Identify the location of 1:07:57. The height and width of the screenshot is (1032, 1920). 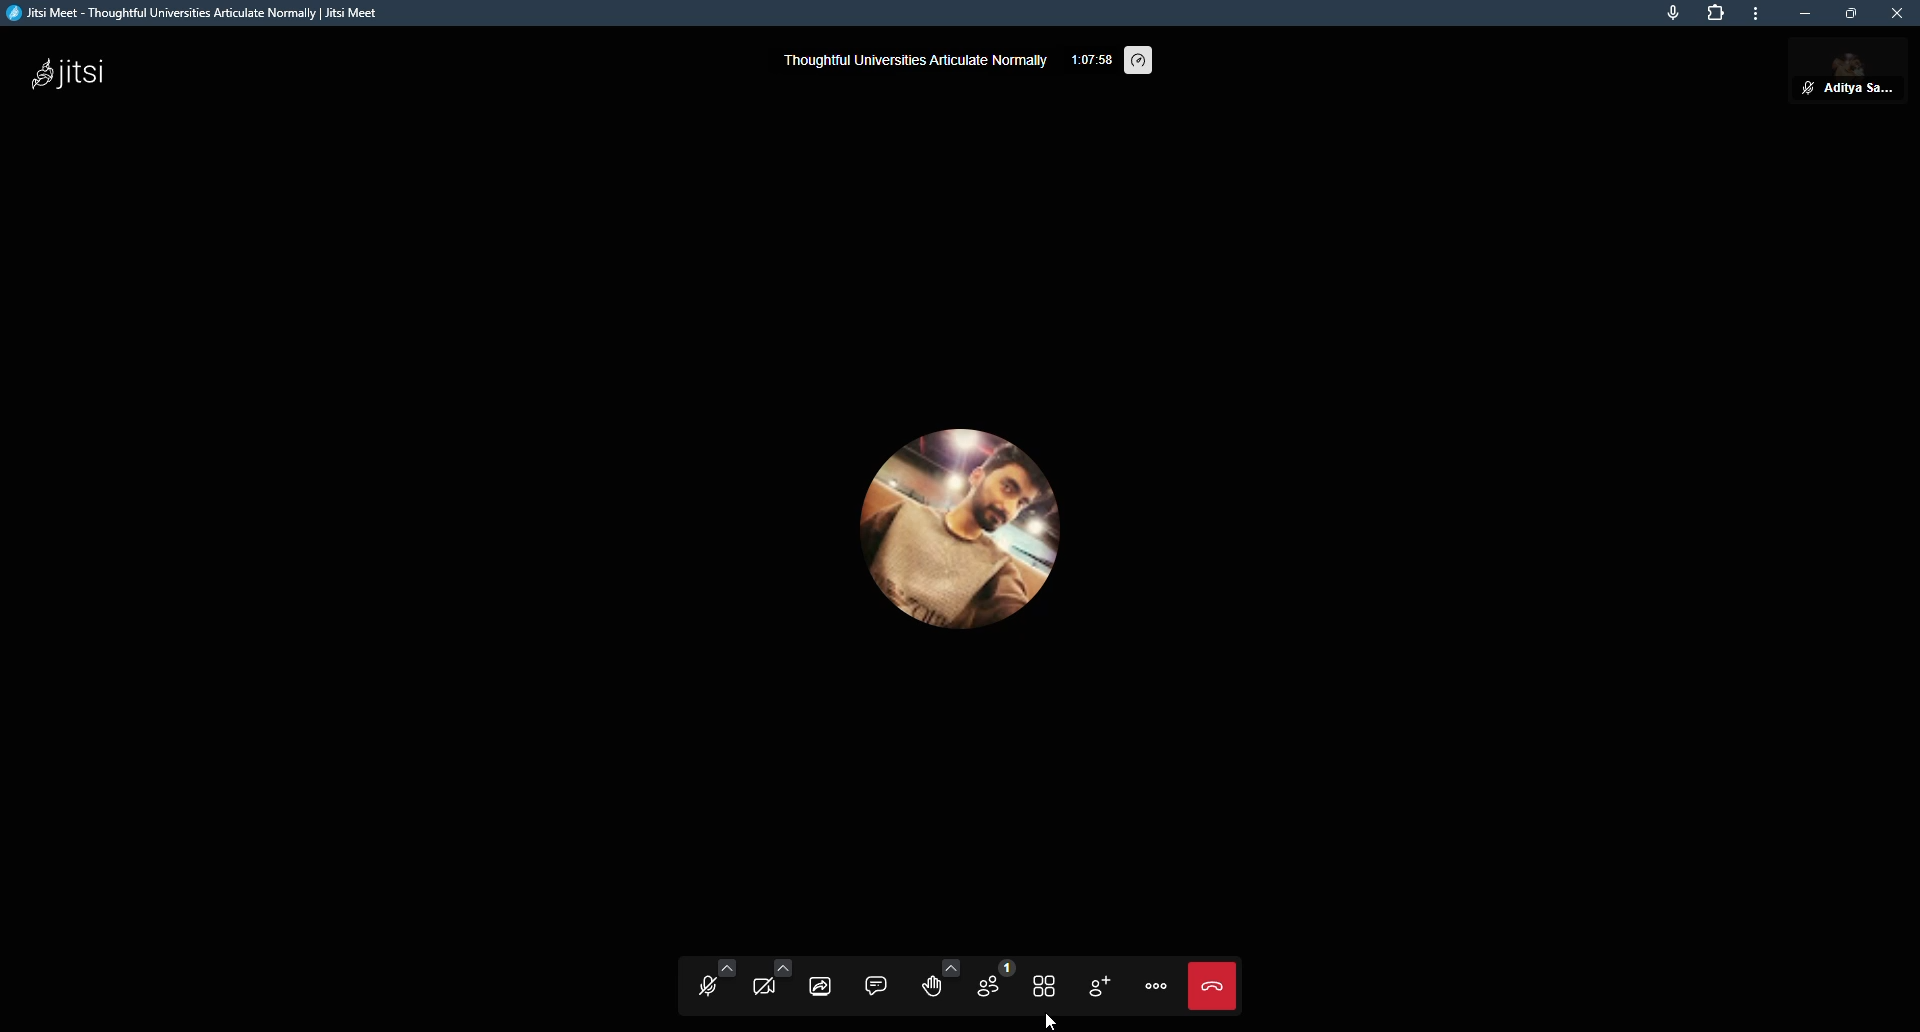
(1090, 58).